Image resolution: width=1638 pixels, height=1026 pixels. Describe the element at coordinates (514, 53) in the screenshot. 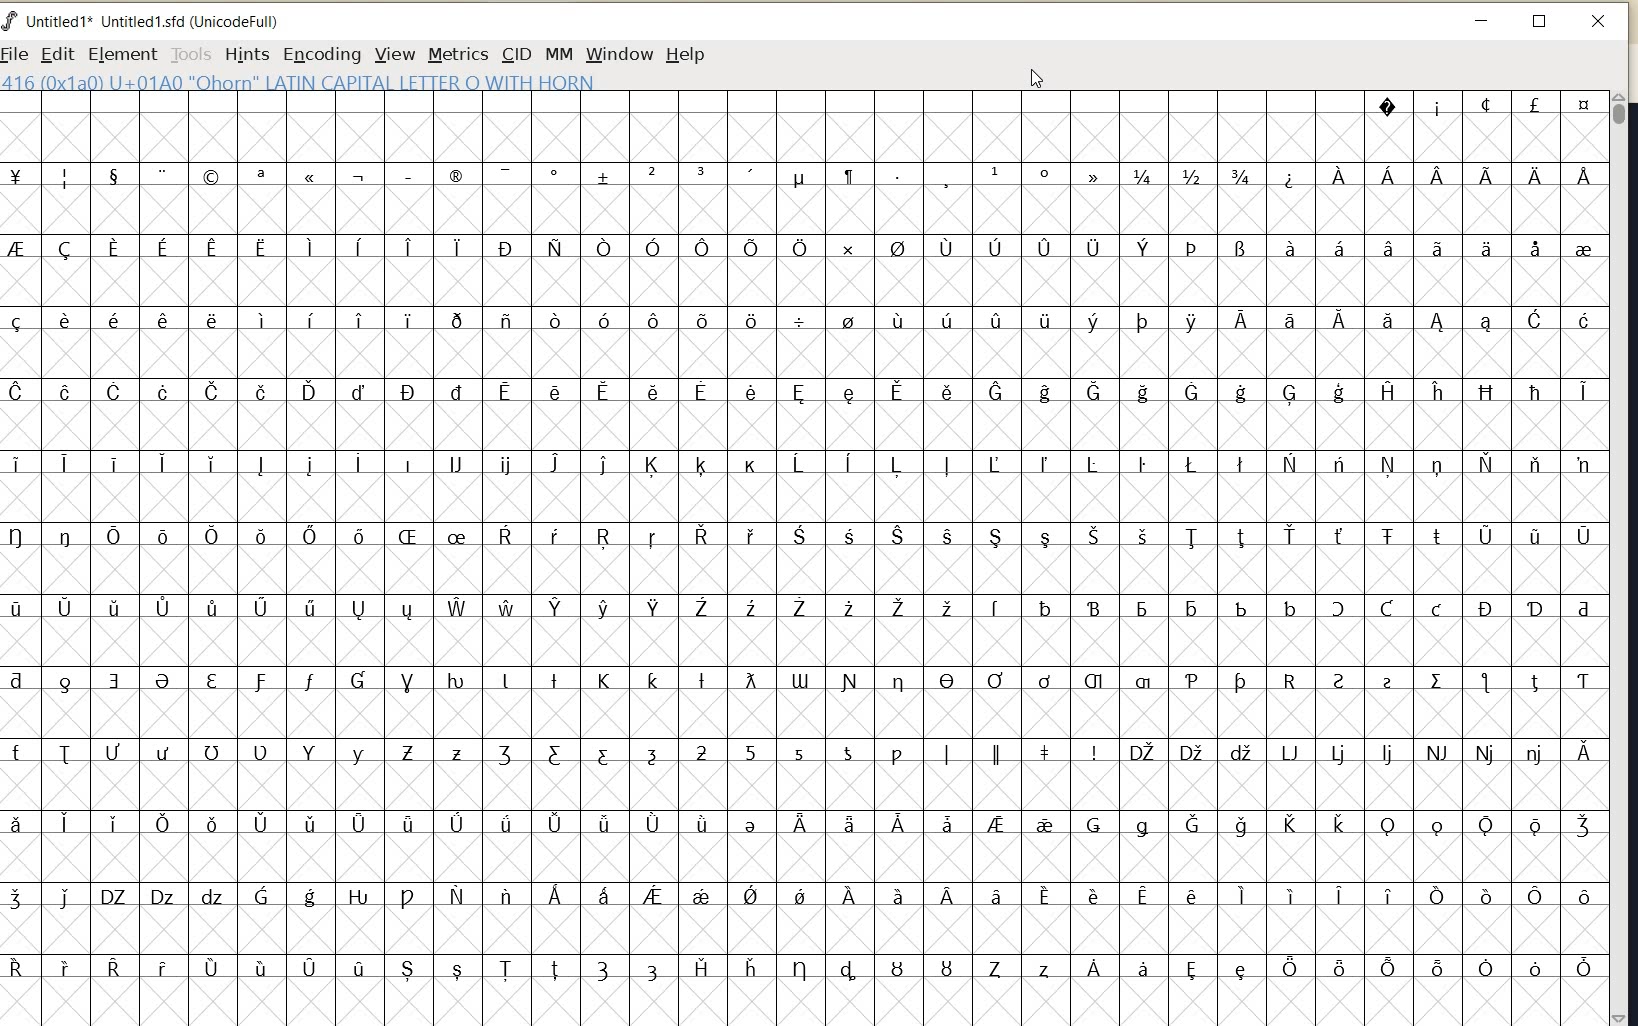

I see `CID` at that location.